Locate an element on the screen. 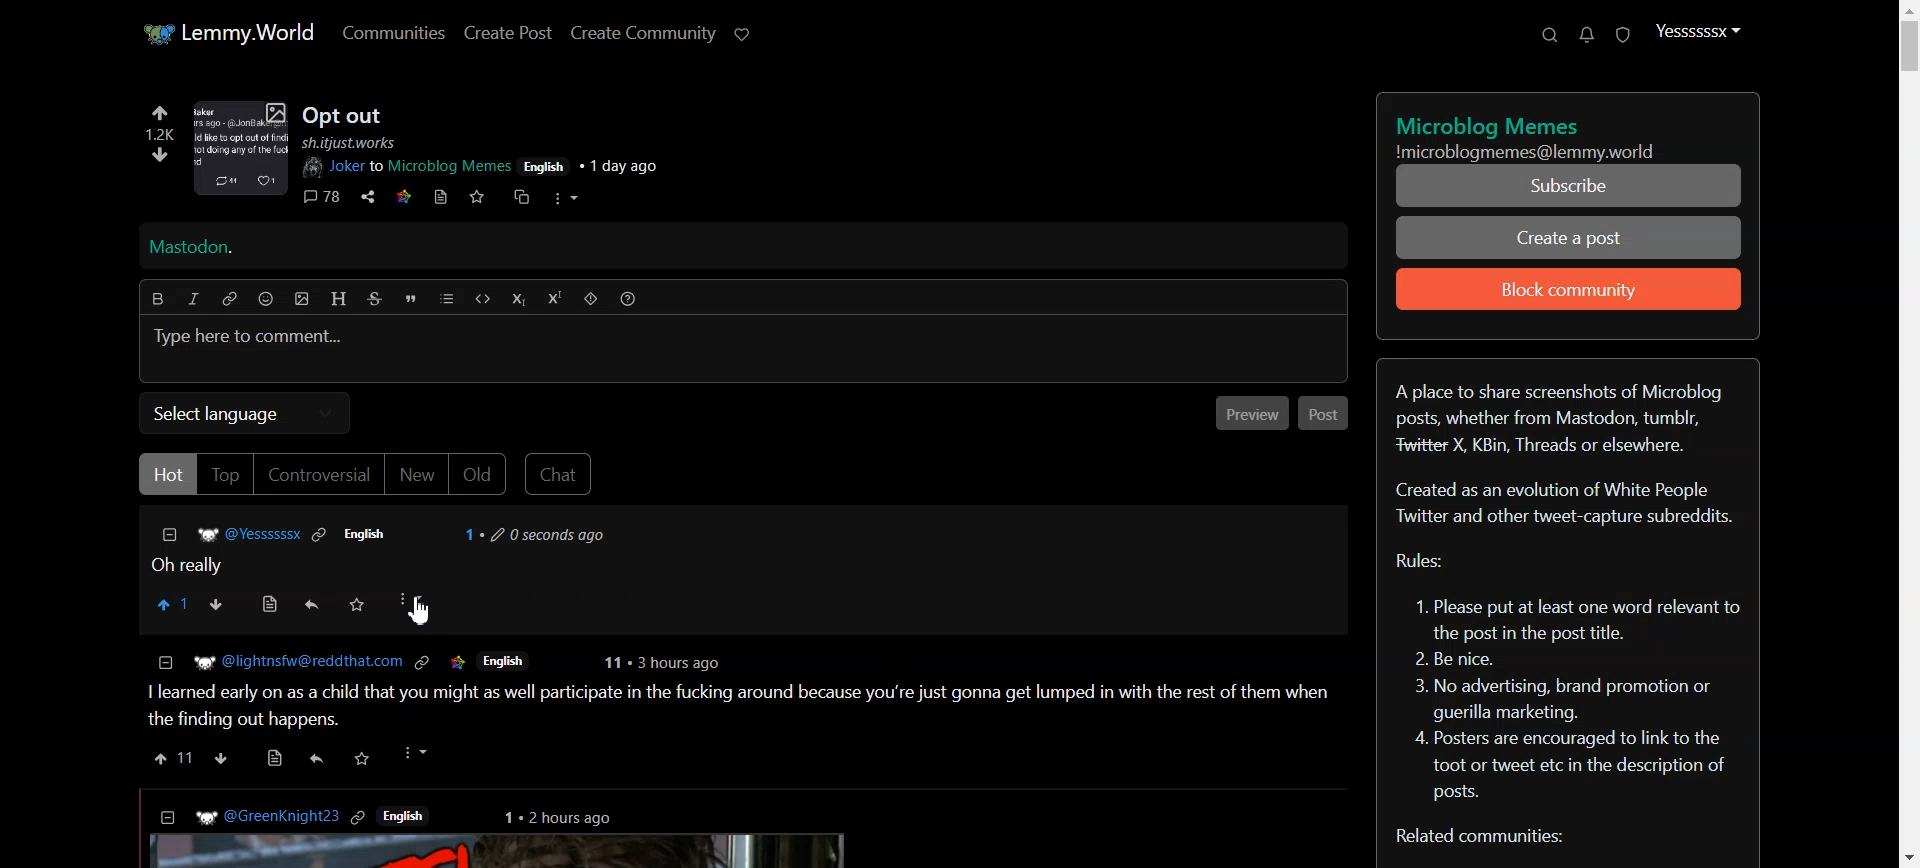 This screenshot has width=1920, height=868. cursor is located at coordinates (426, 614).